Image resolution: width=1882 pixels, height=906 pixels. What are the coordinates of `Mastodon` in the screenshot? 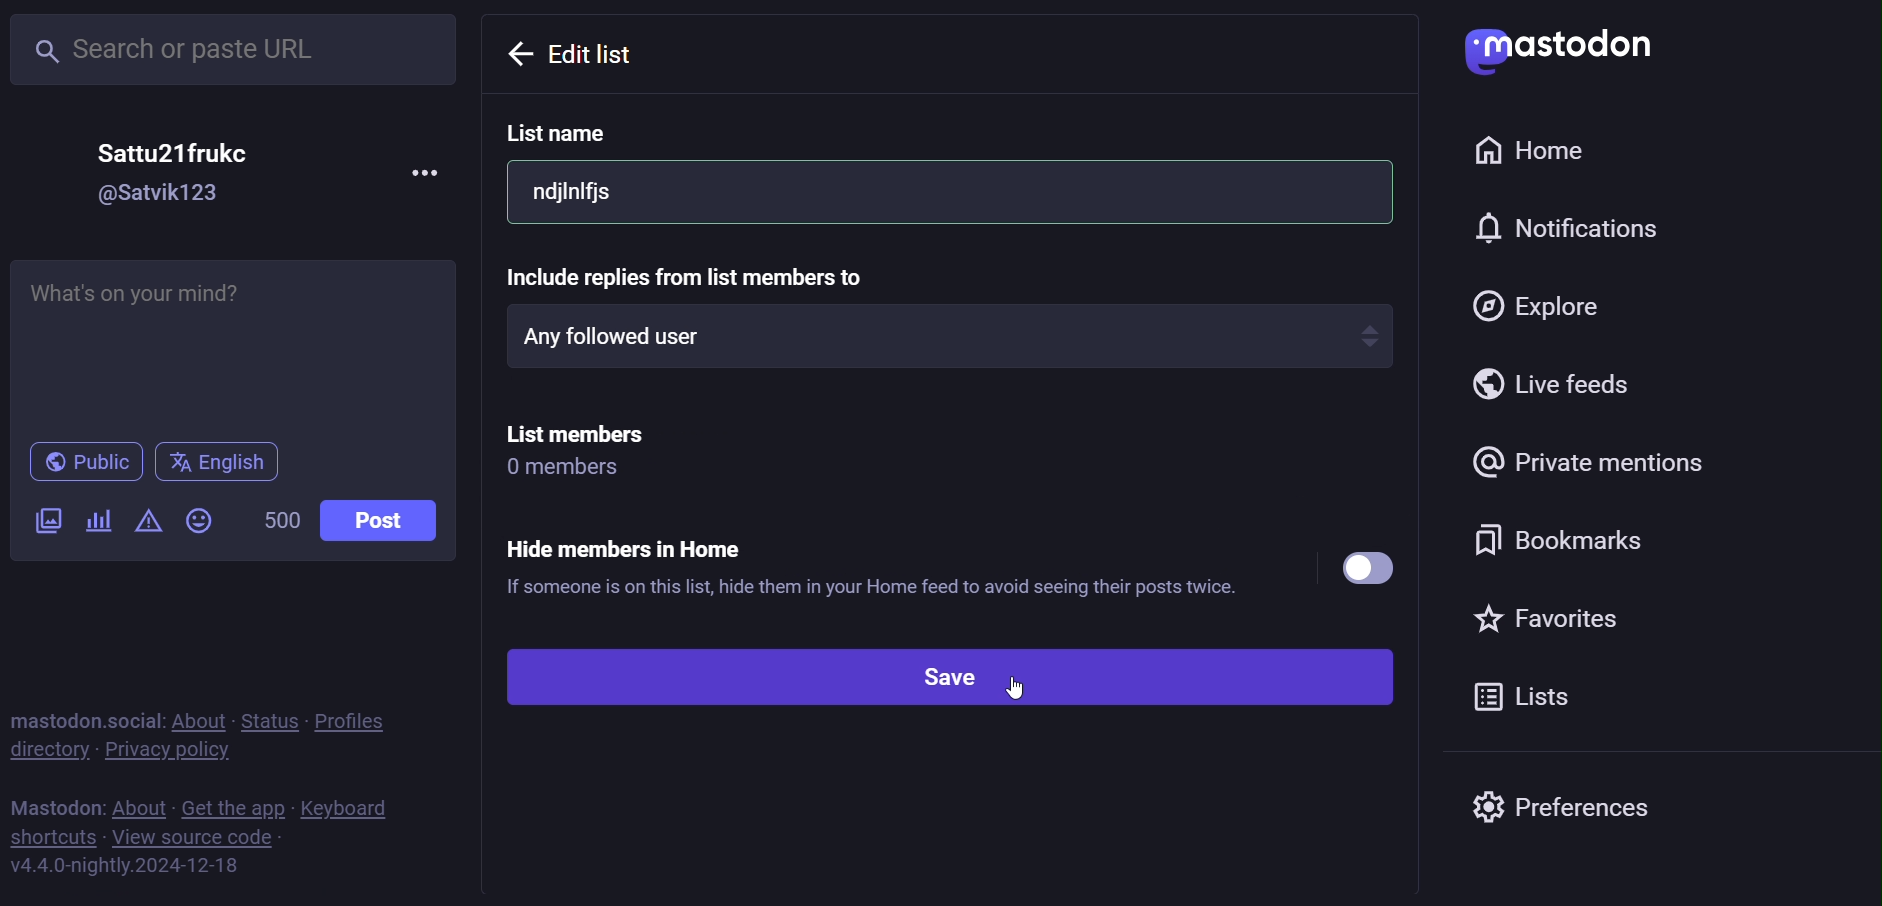 It's located at (1566, 47).